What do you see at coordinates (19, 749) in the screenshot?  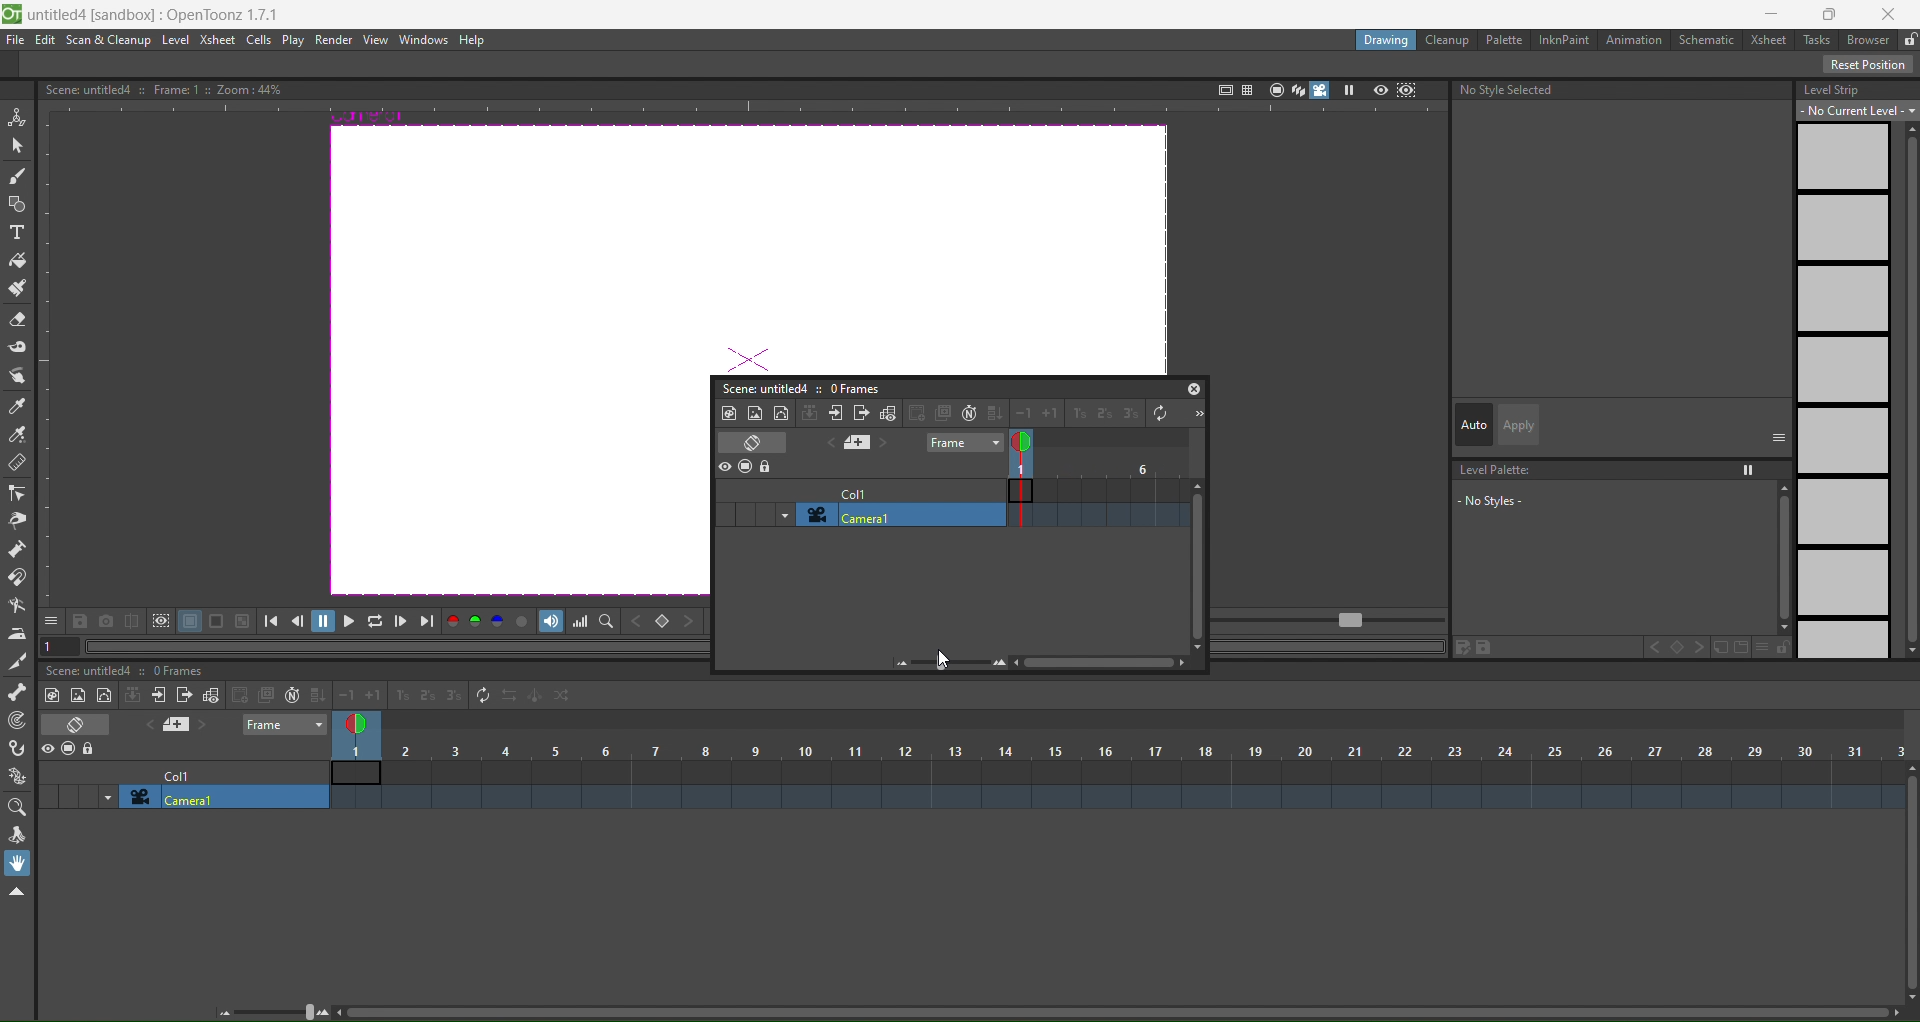 I see `hook tool` at bounding box center [19, 749].